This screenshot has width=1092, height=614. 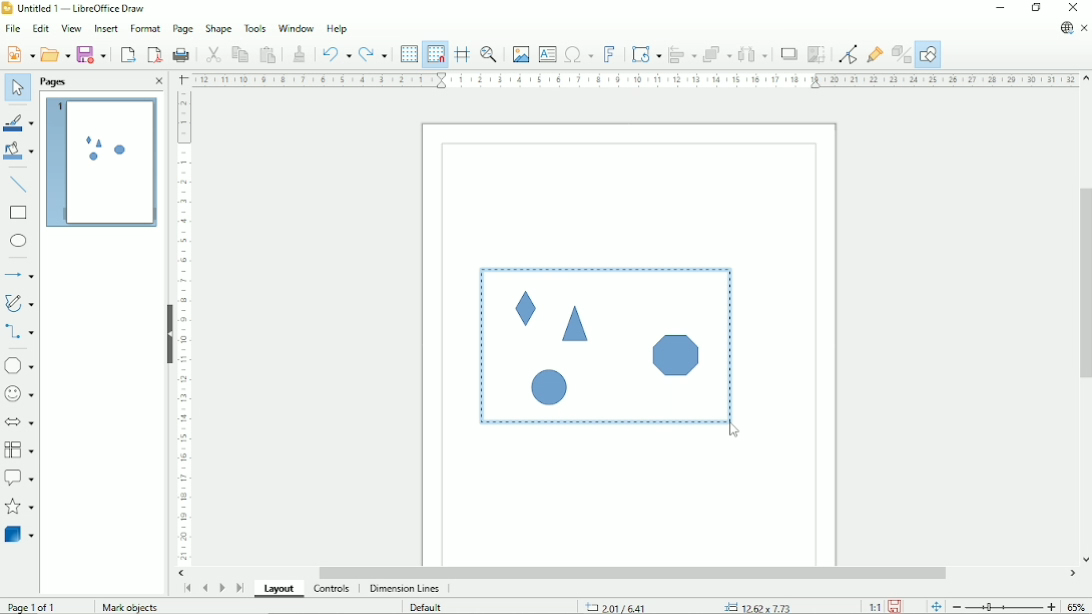 I want to click on Horizontal scroll button, so click(x=1073, y=573).